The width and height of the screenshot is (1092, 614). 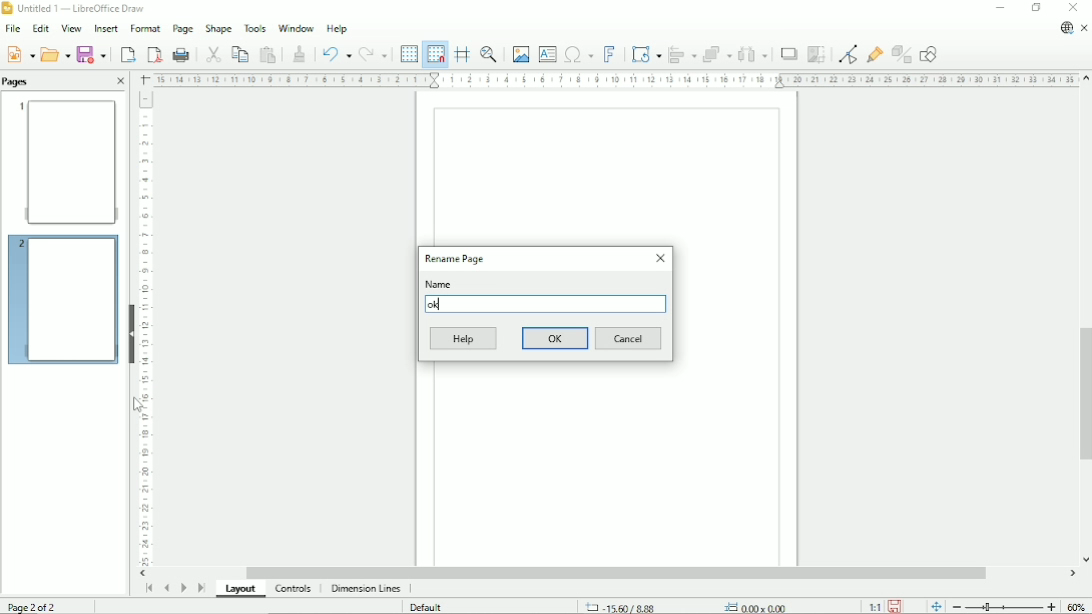 What do you see at coordinates (19, 53) in the screenshot?
I see `New` at bounding box center [19, 53].